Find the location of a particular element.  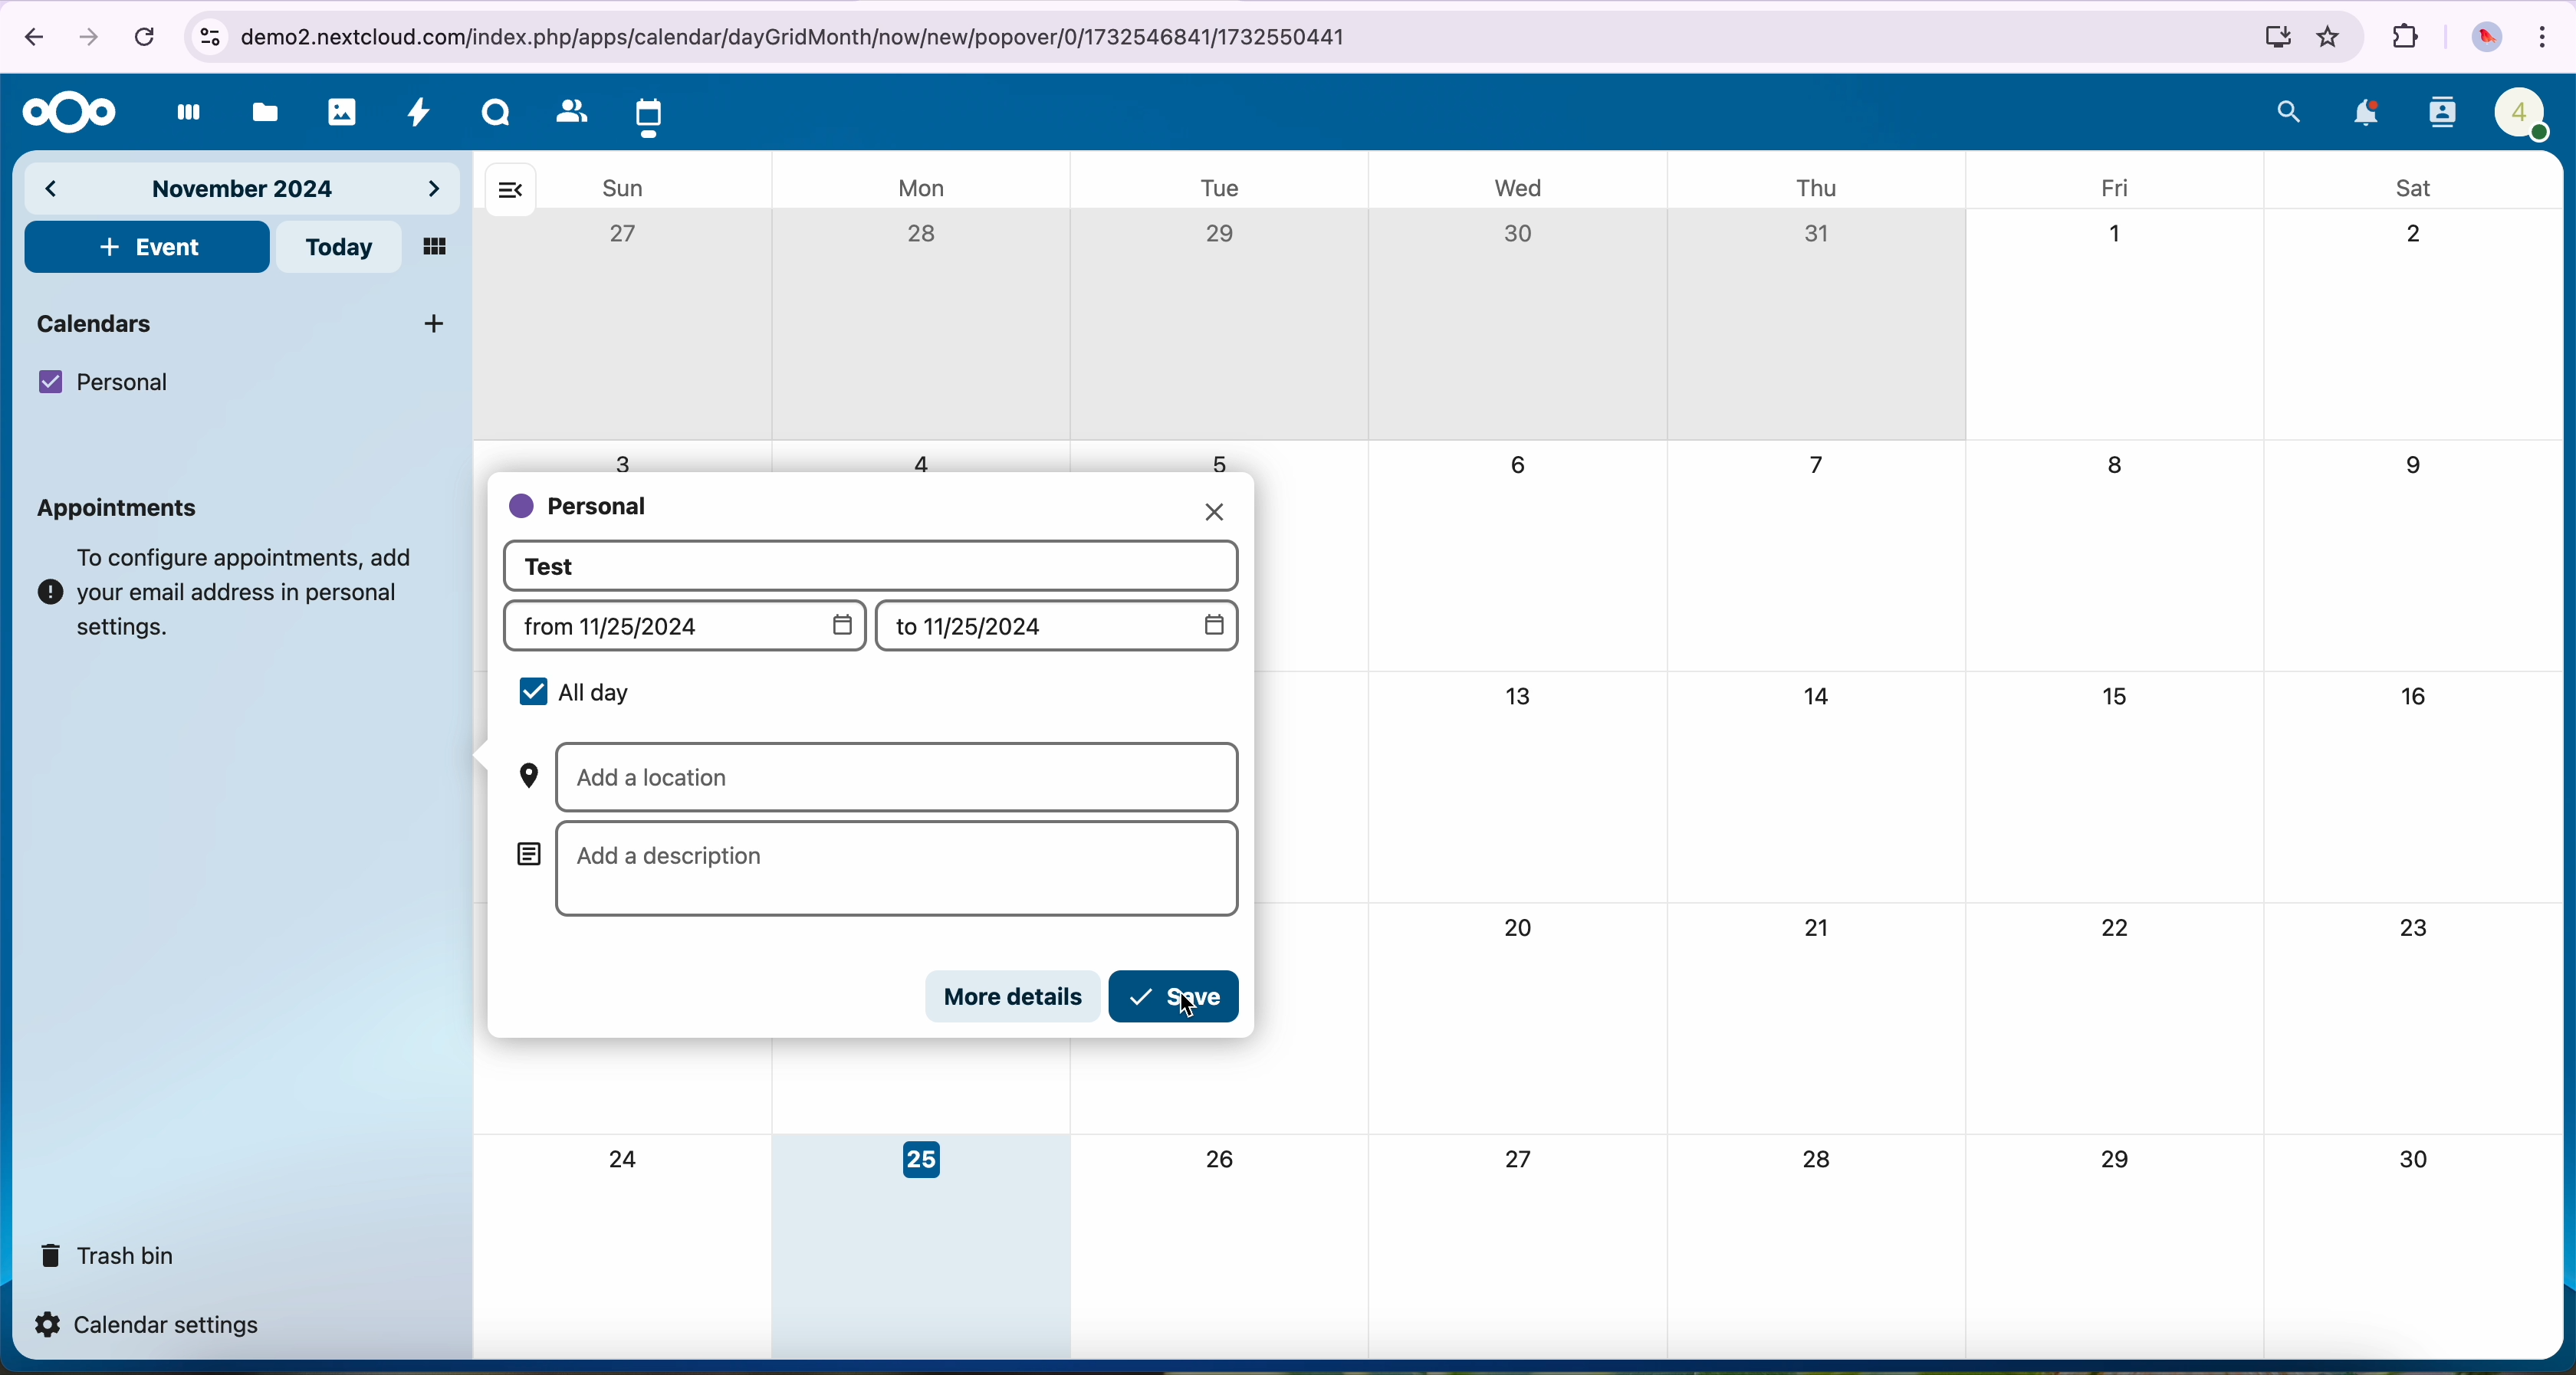

all day selected is located at coordinates (573, 694).